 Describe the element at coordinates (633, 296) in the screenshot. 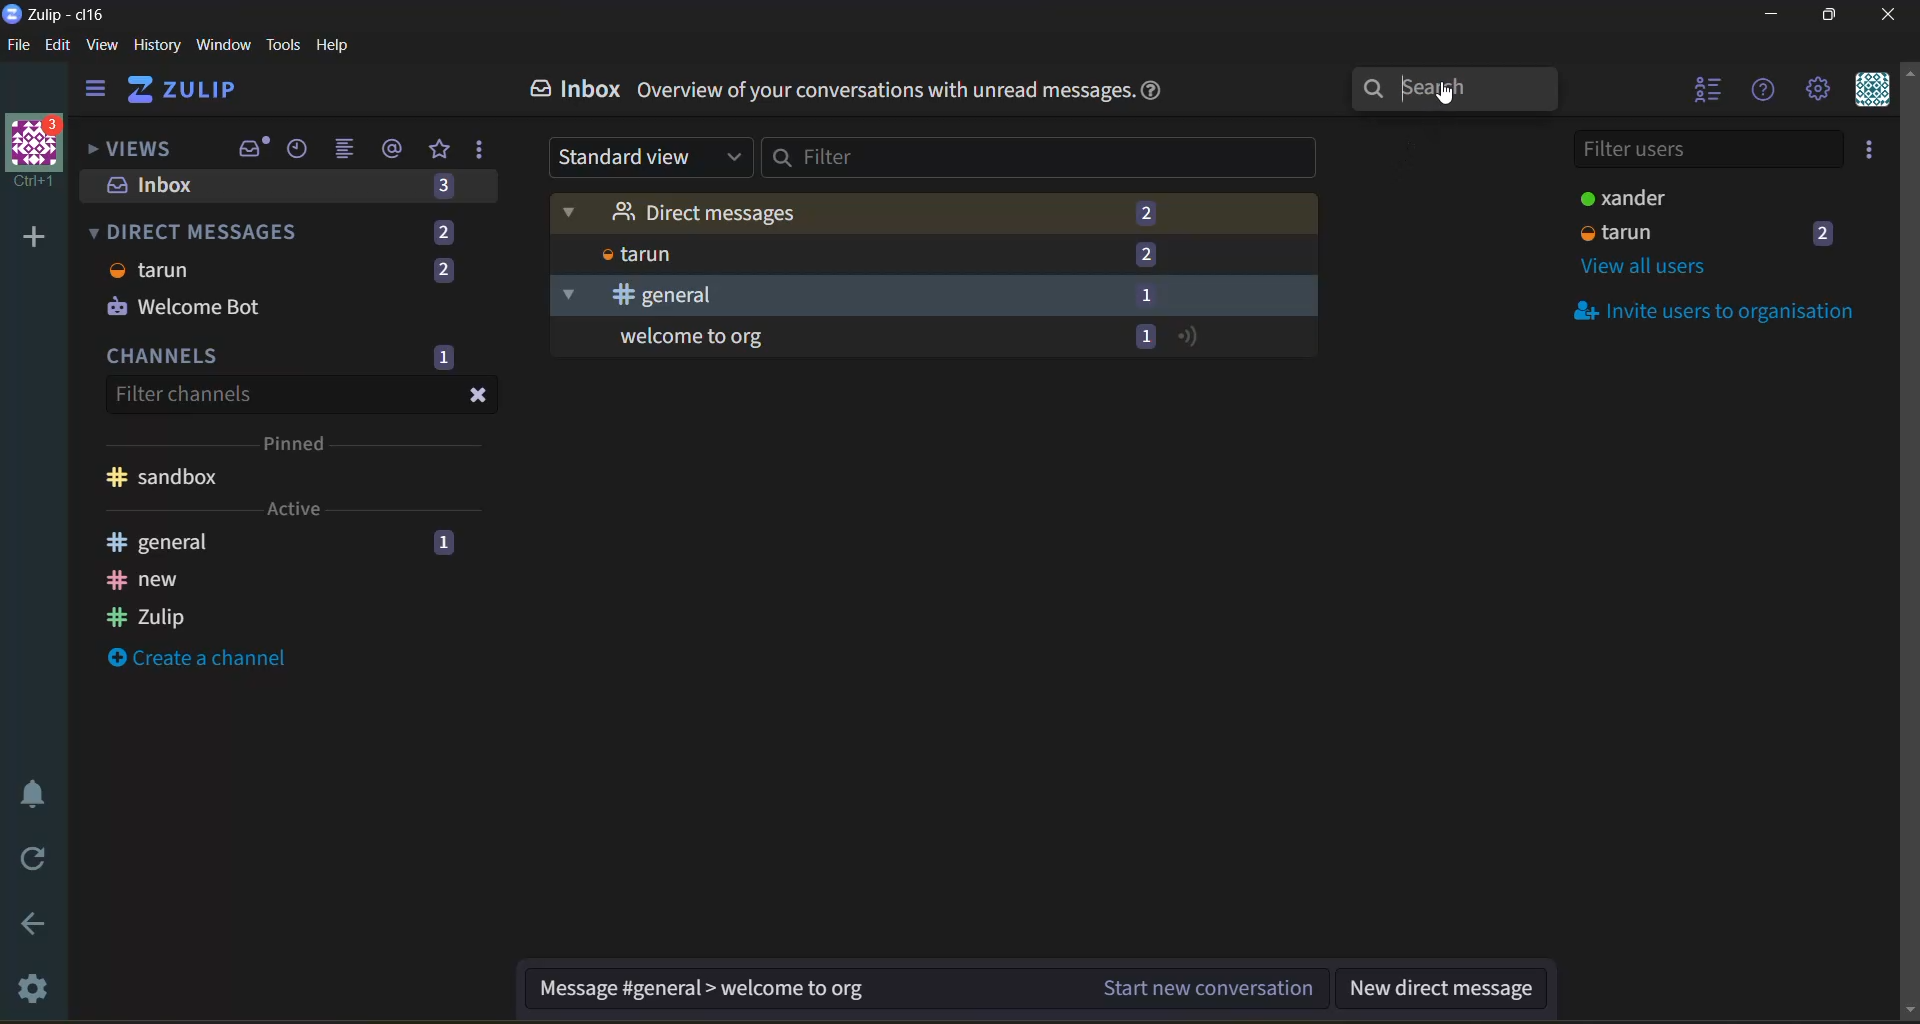

I see `# general` at that location.